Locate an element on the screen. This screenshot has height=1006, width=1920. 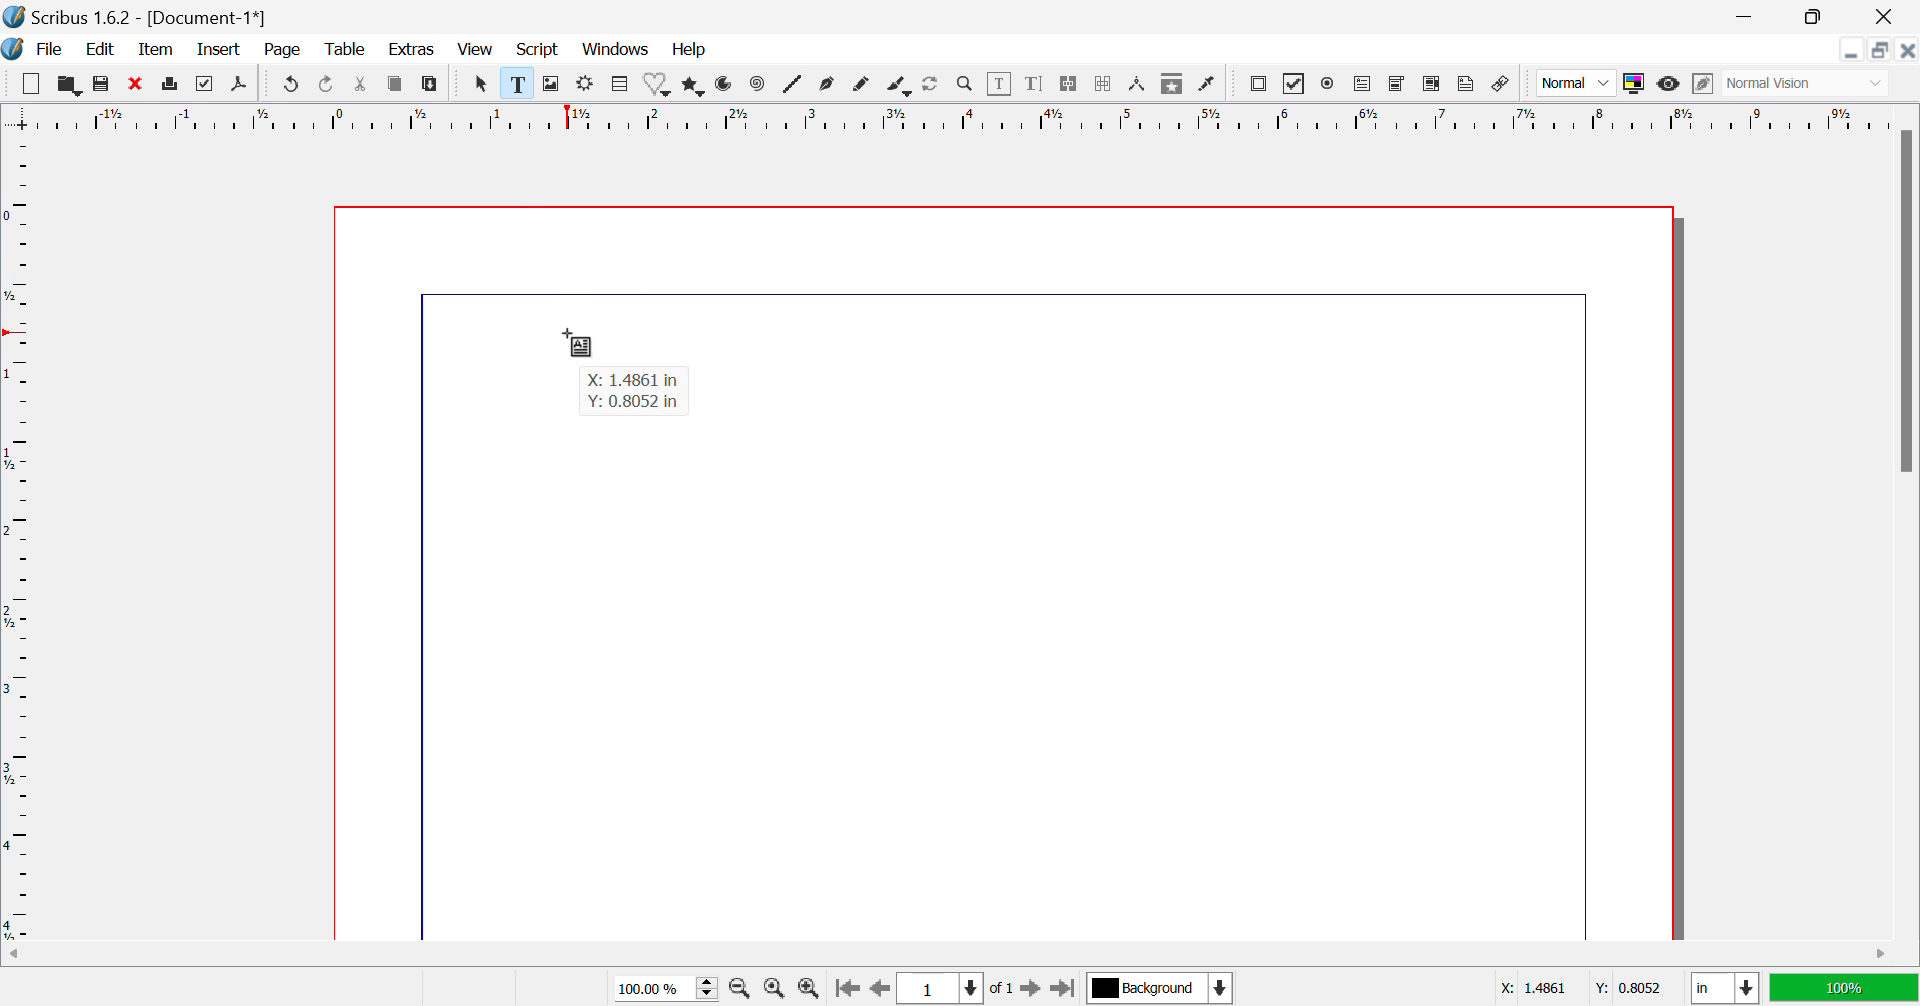
View is located at coordinates (476, 51).